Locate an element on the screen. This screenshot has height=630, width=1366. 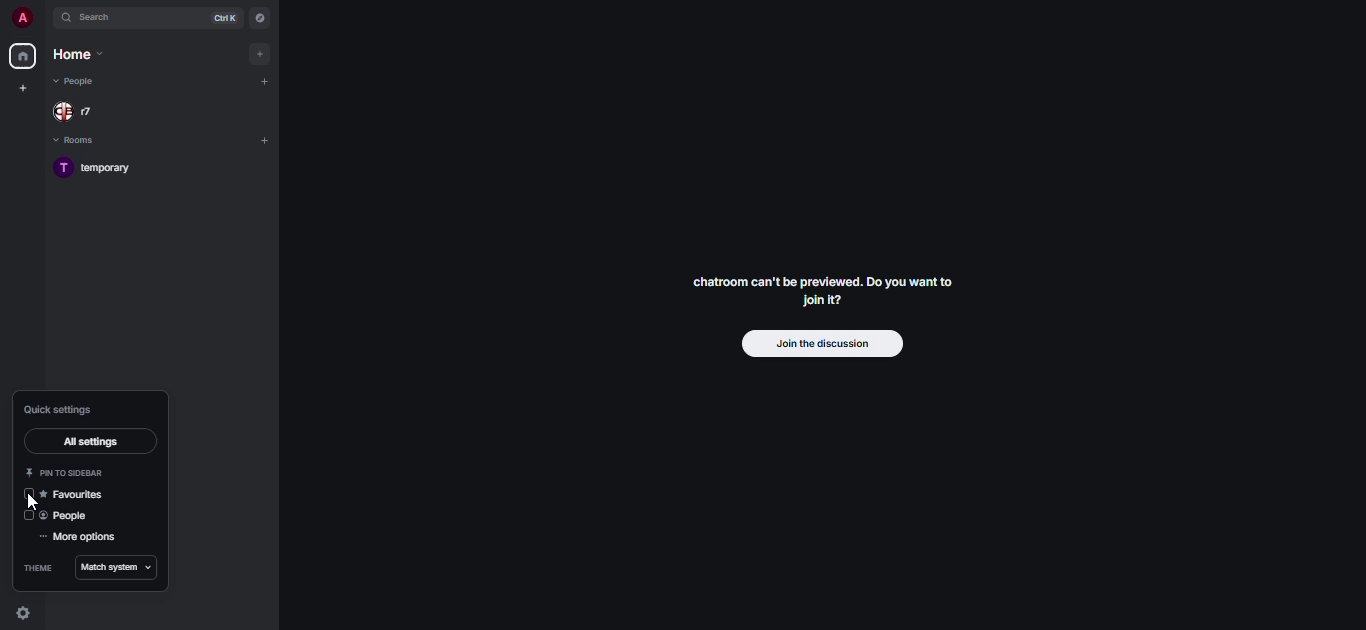
ctrl K is located at coordinates (222, 18).